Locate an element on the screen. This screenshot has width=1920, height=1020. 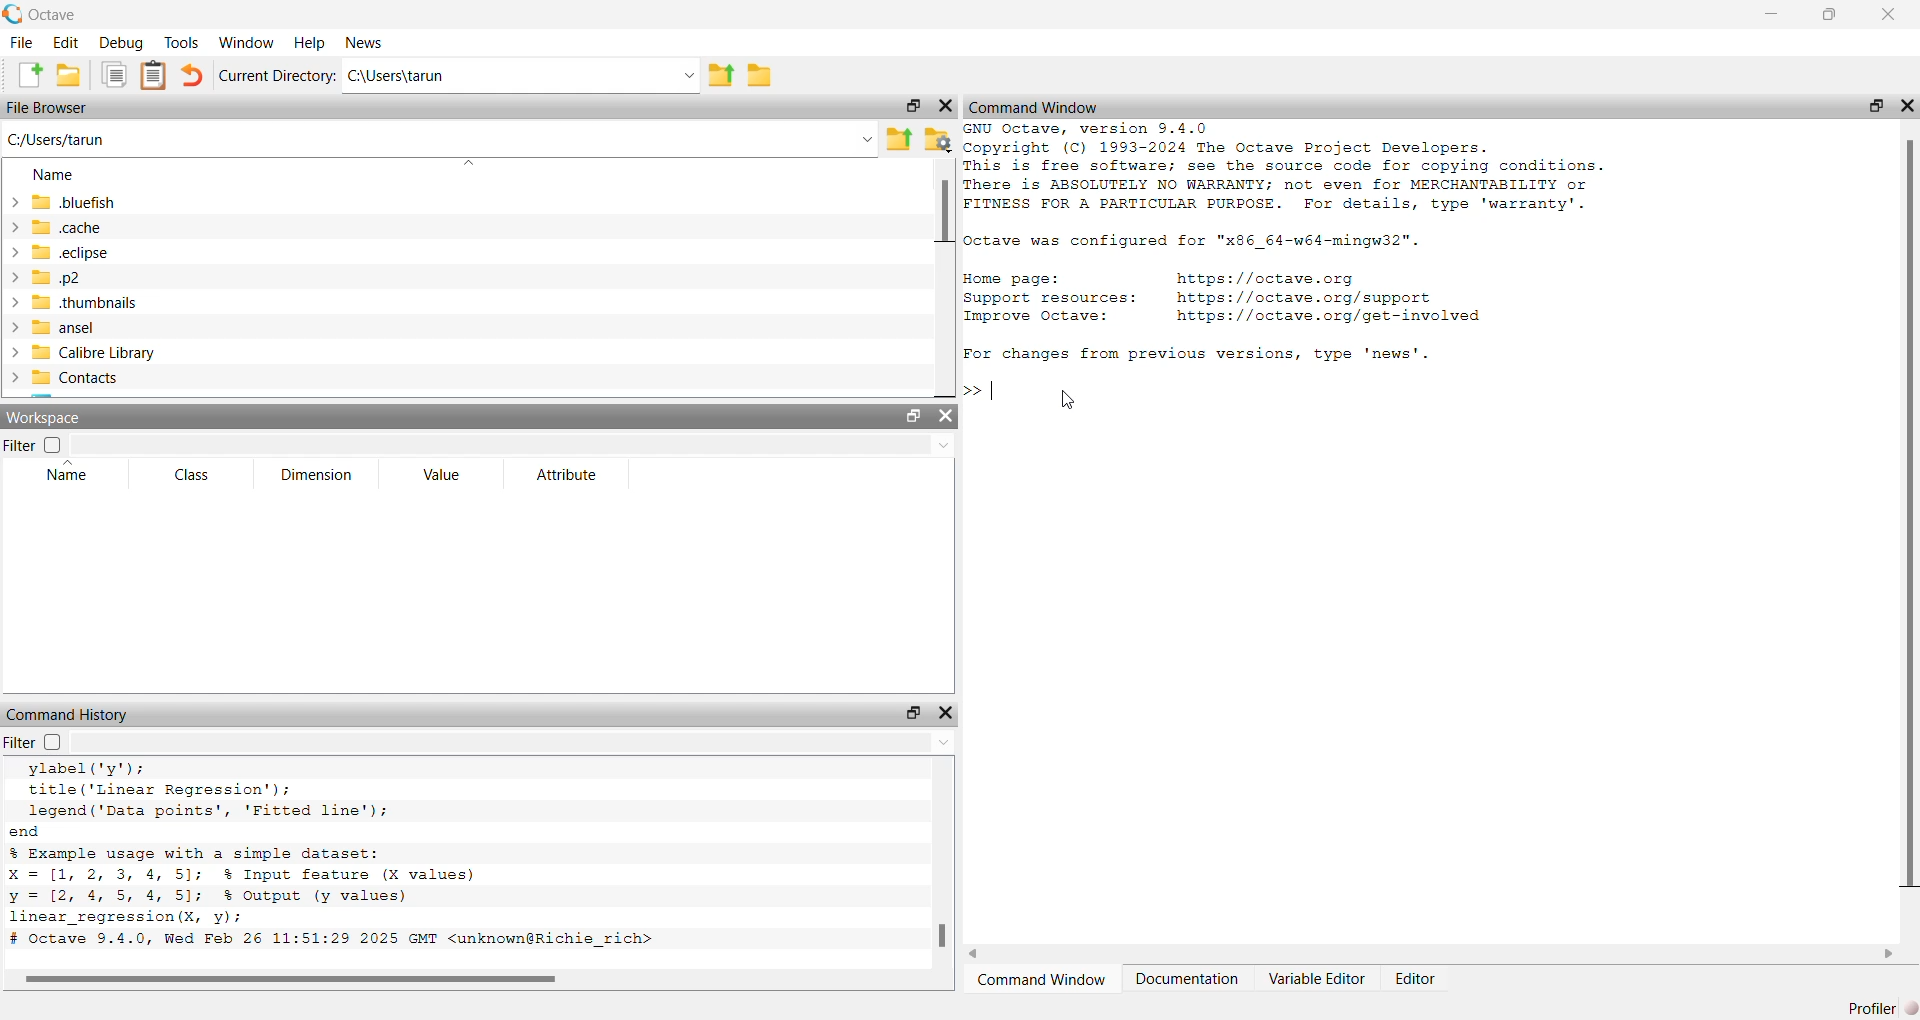
command window is located at coordinates (1043, 979).